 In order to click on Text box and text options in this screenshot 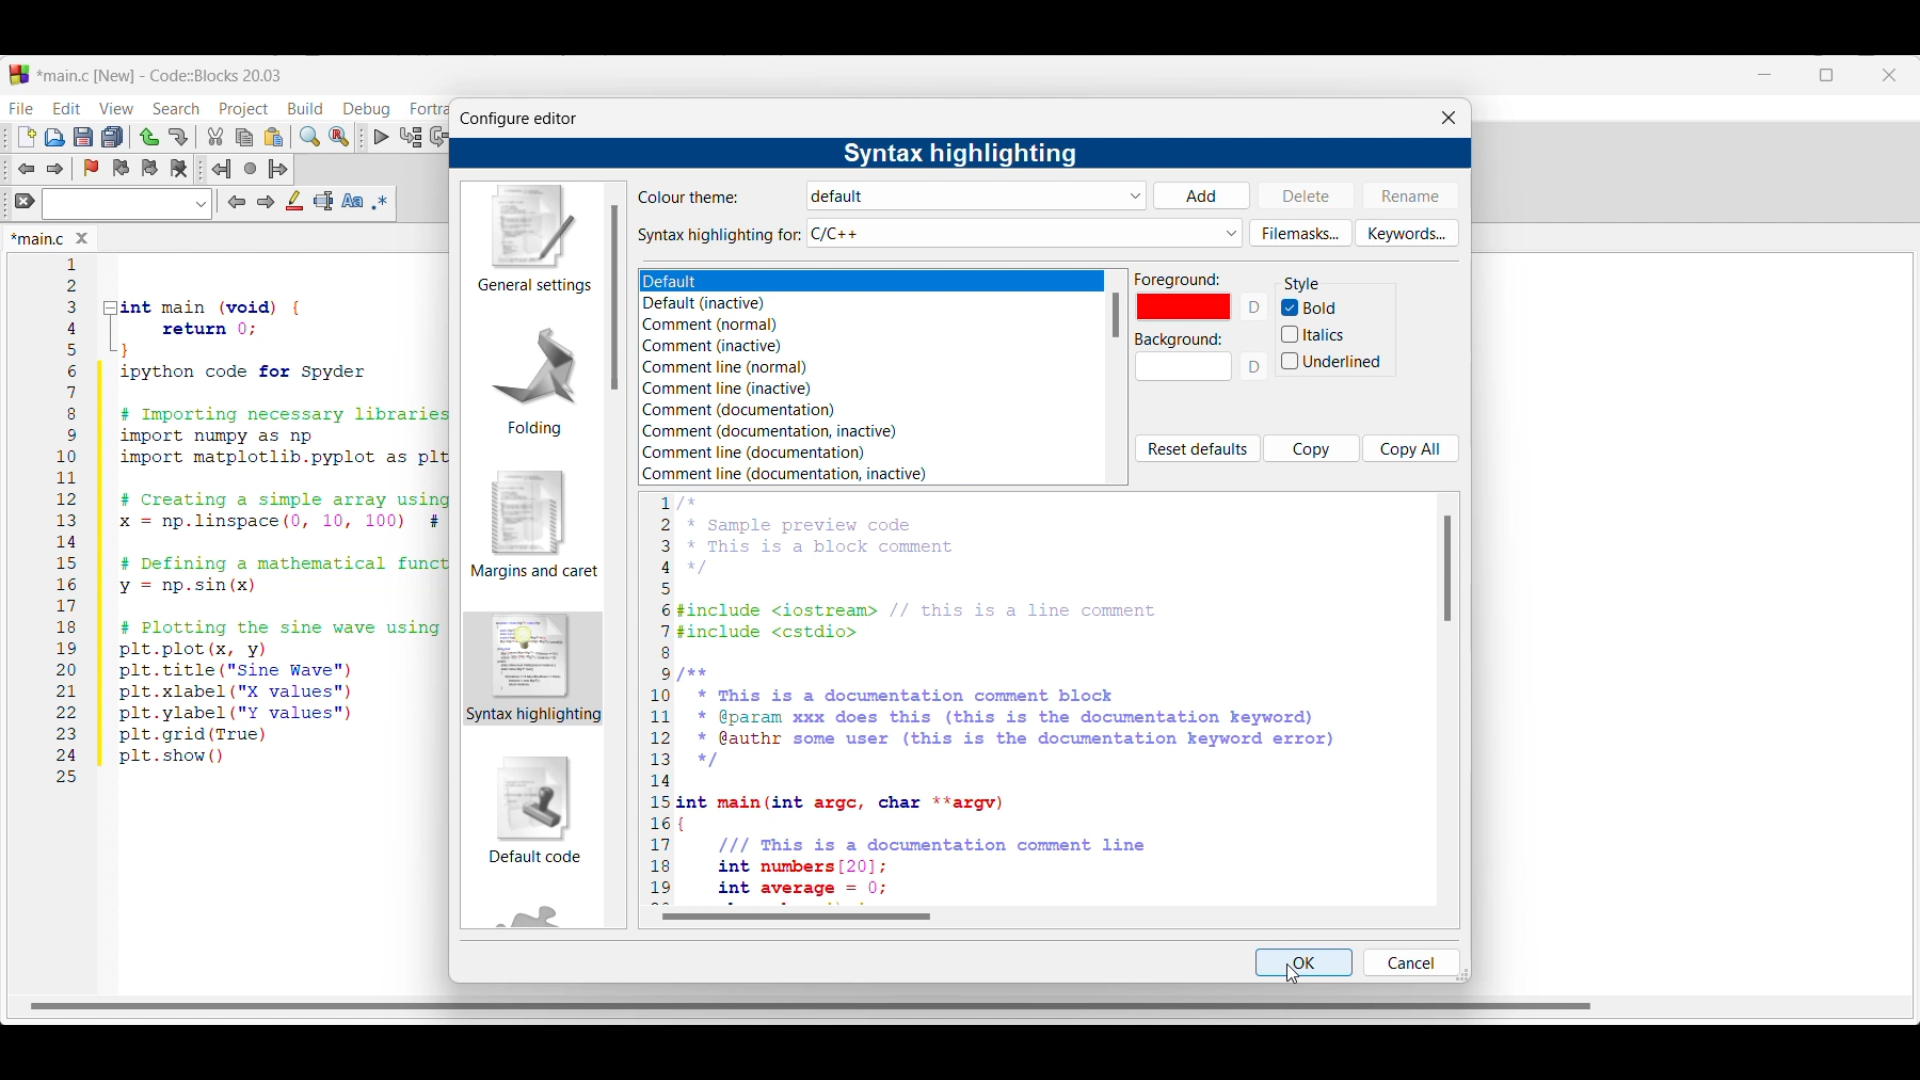, I will do `click(126, 204)`.